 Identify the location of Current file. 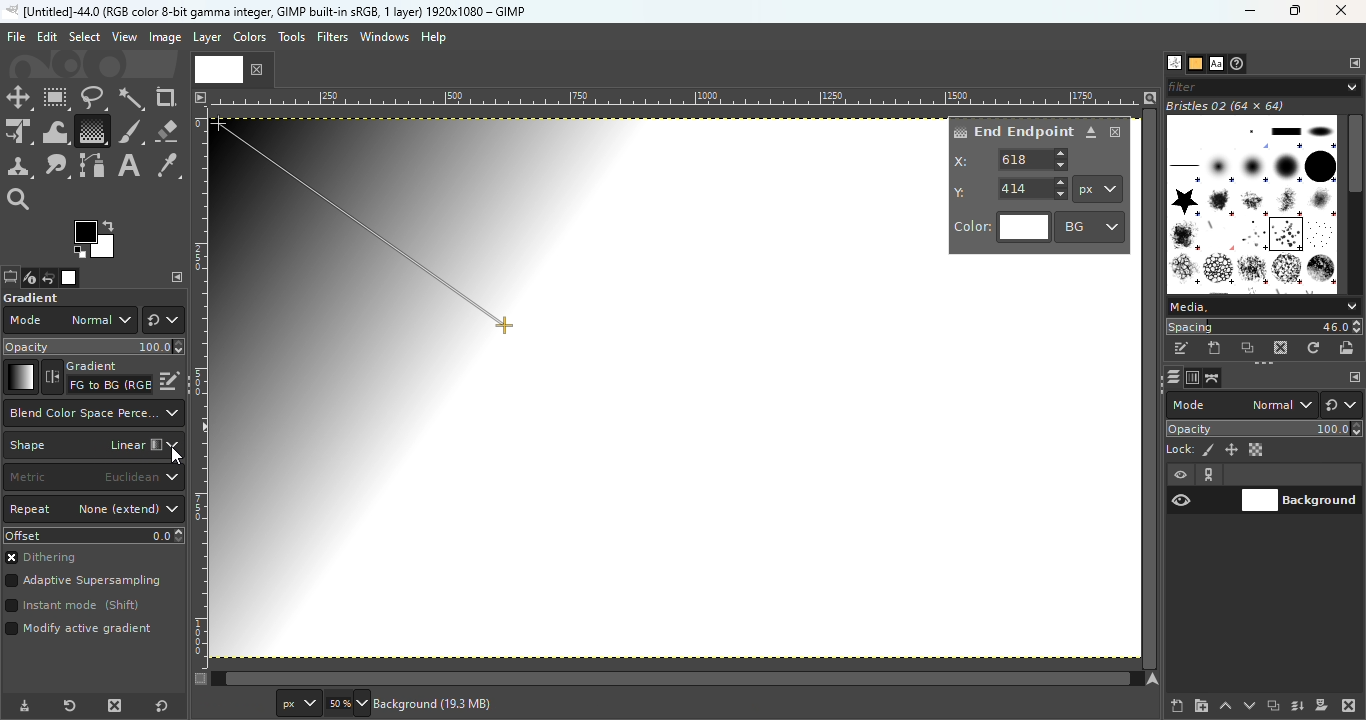
(233, 68).